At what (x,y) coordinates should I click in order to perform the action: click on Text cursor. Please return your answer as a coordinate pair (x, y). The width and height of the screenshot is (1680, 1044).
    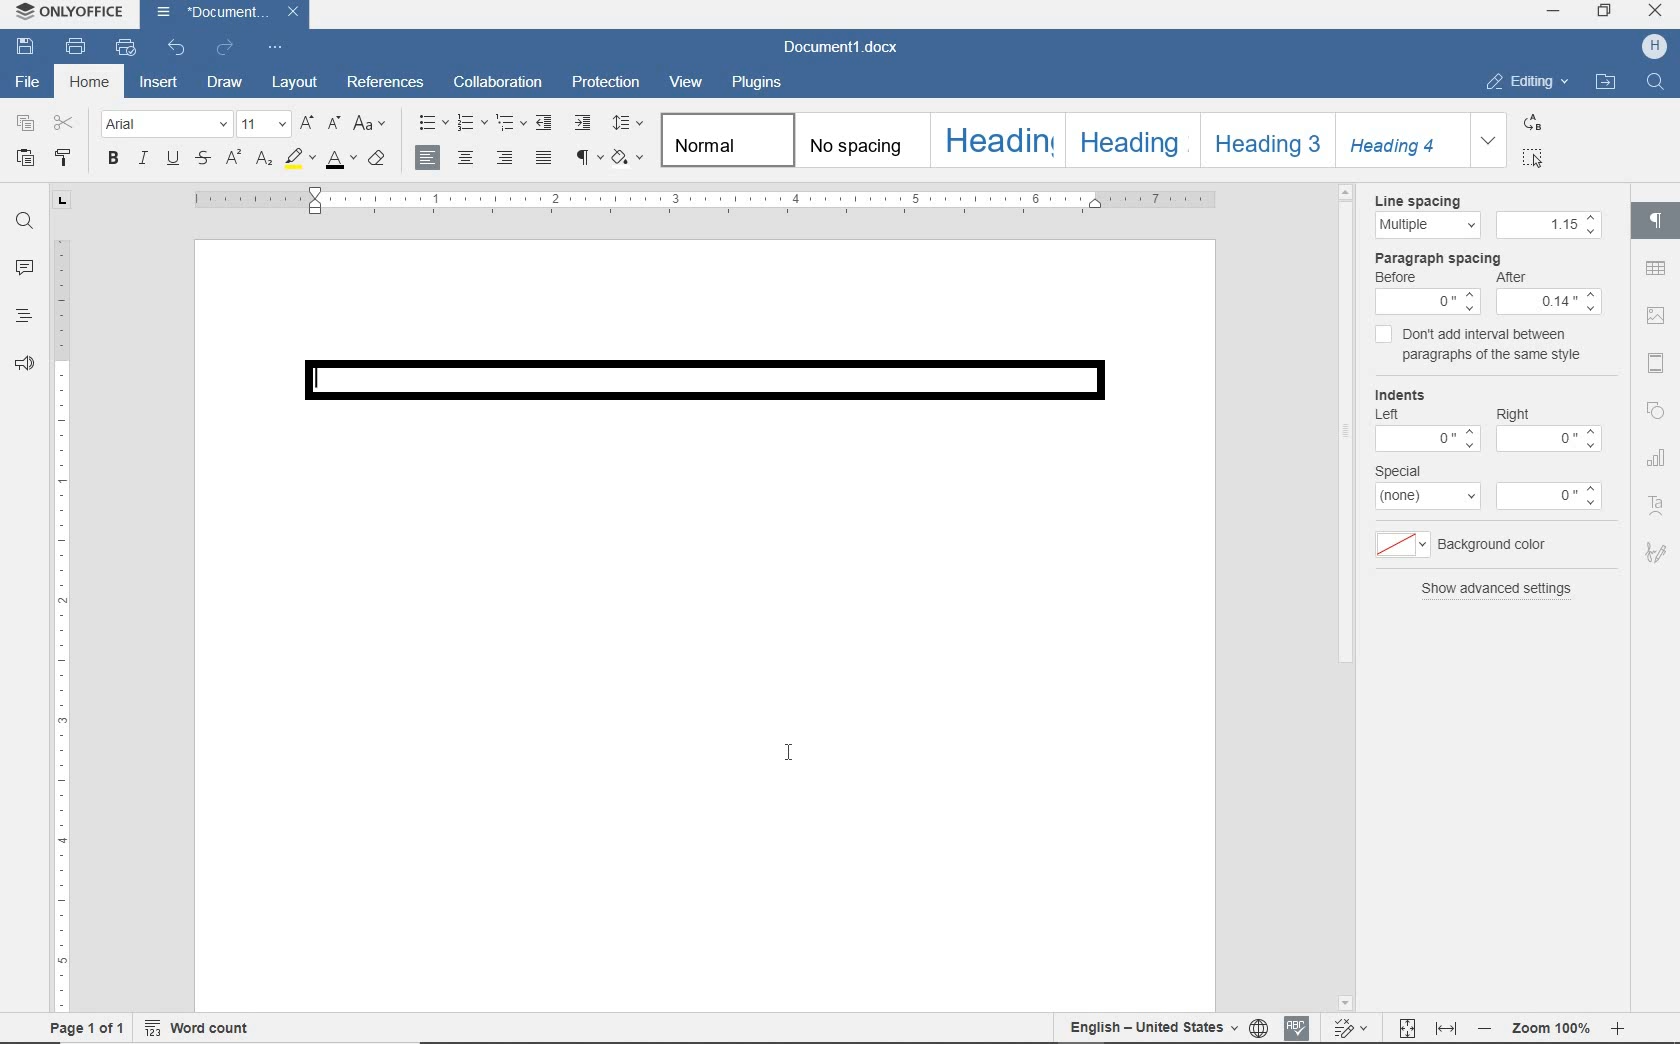
    Looking at the image, I should click on (314, 381).